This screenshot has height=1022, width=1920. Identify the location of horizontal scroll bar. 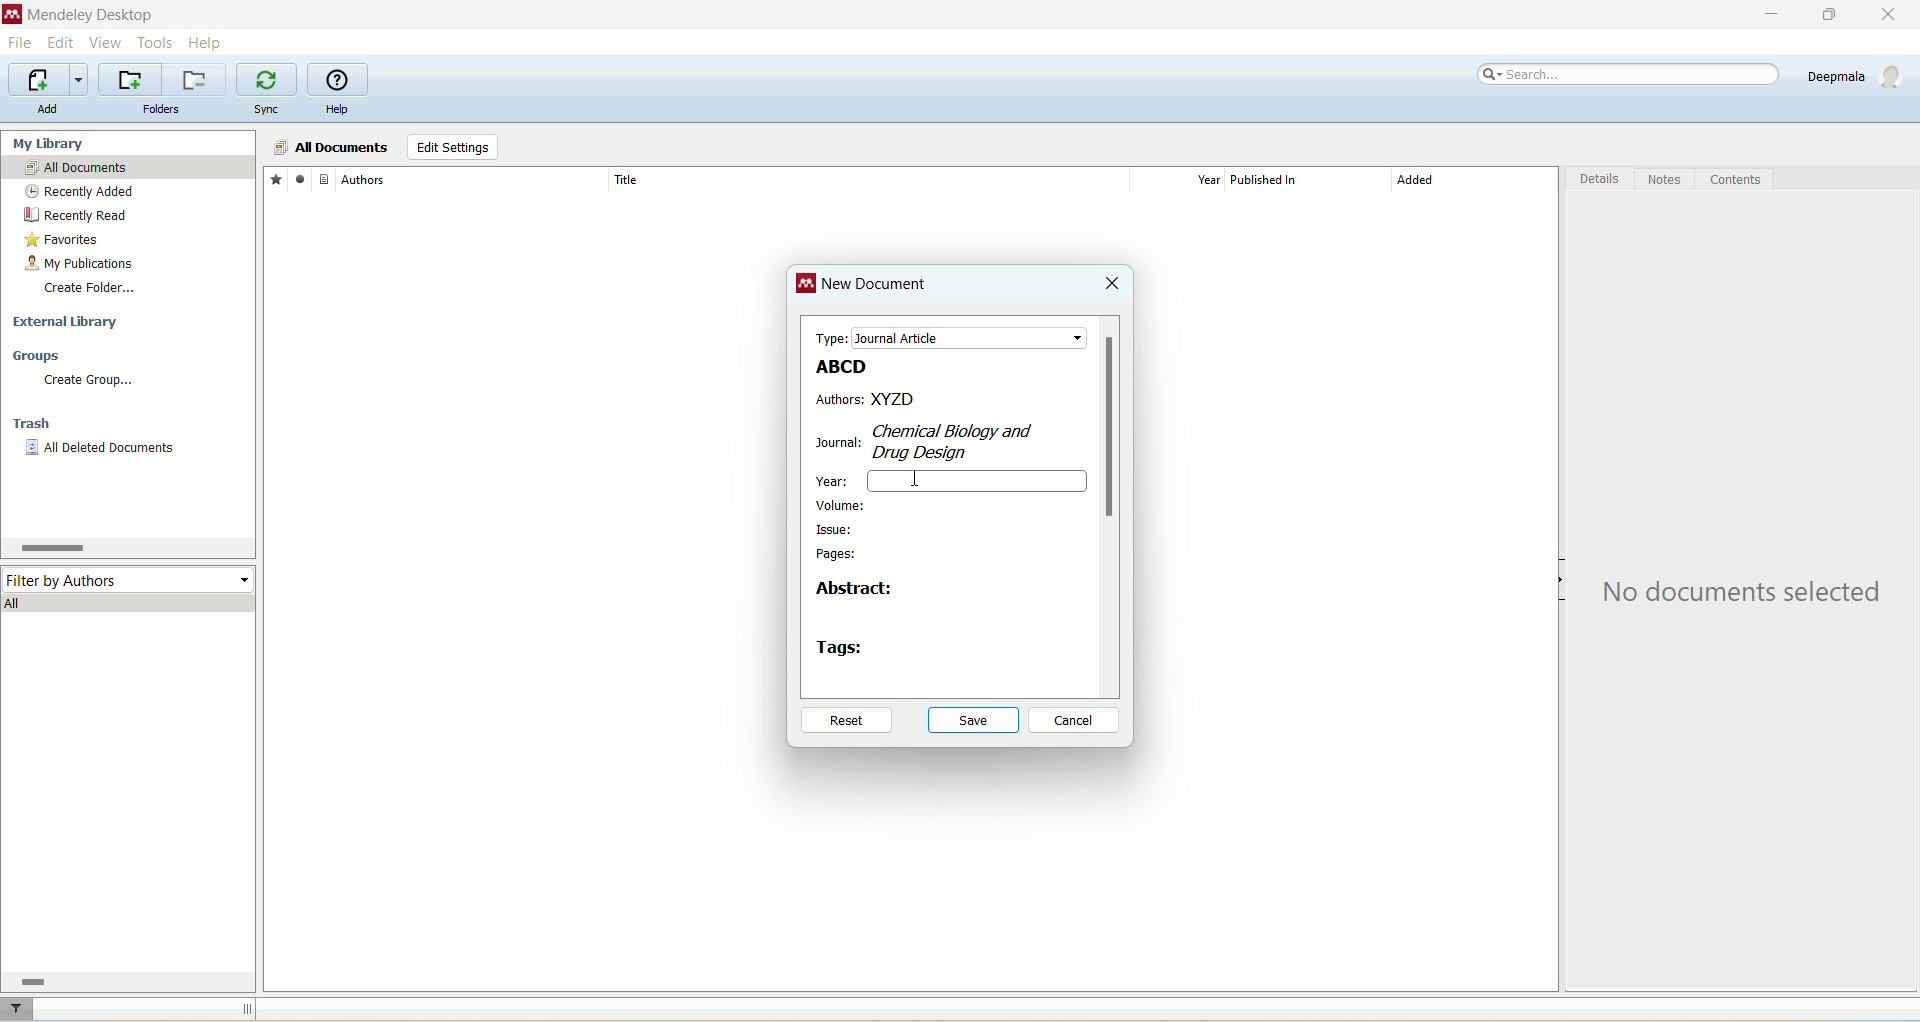
(124, 981).